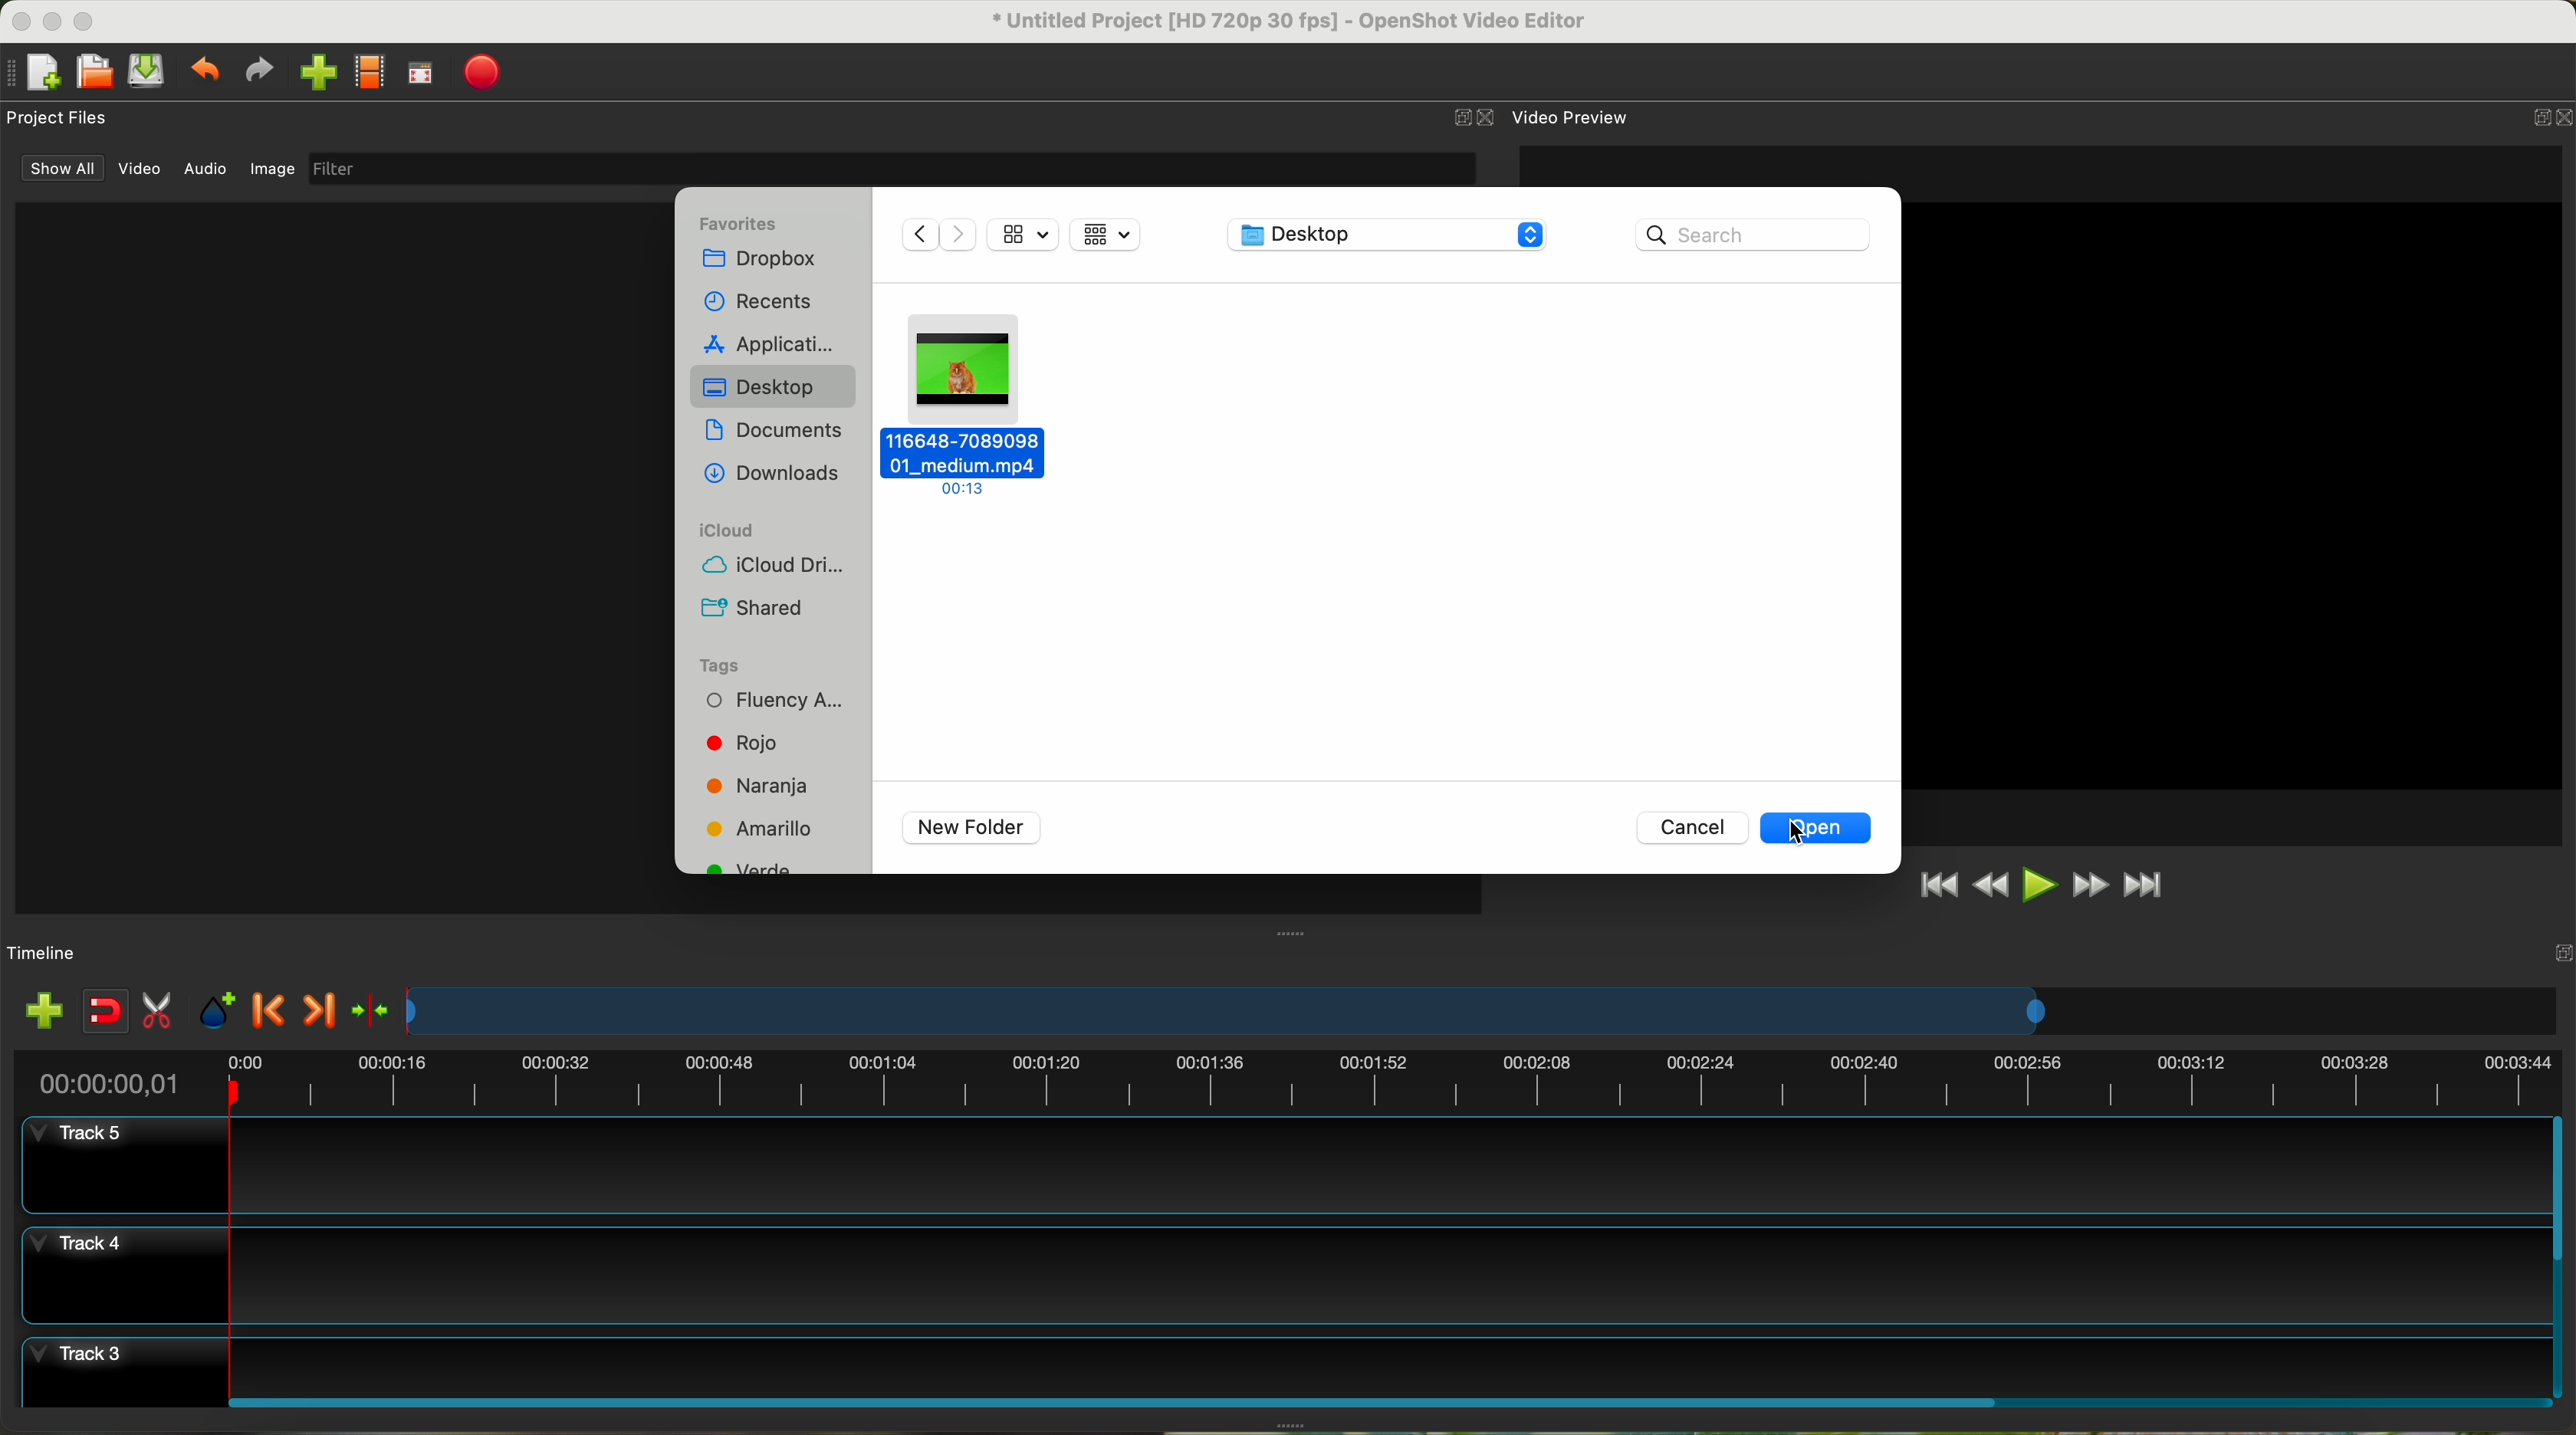 The height and width of the screenshot is (1435, 2576). What do you see at coordinates (207, 170) in the screenshot?
I see `audio` at bounding box center [207, 170].